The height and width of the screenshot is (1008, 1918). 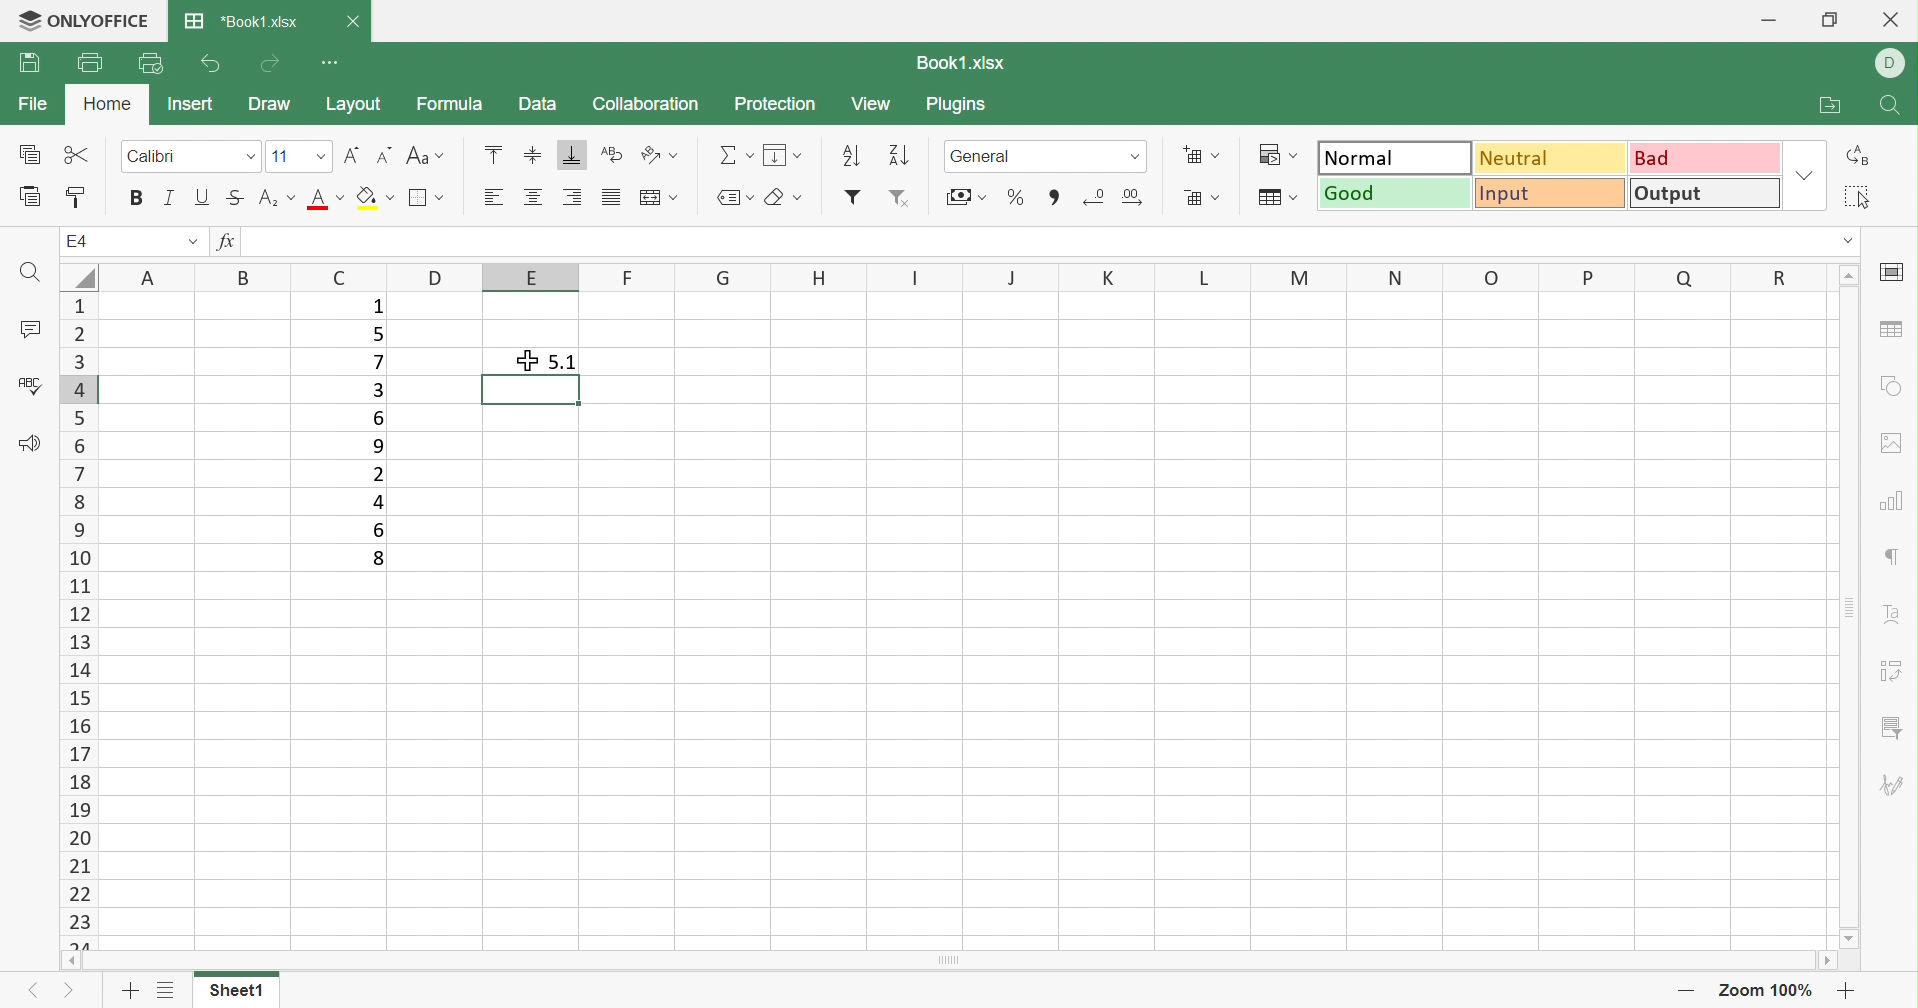 What do you see at coordinates (656, 198) in the screenshot?
I see `Merge and center` at bounding box center [656, 198].